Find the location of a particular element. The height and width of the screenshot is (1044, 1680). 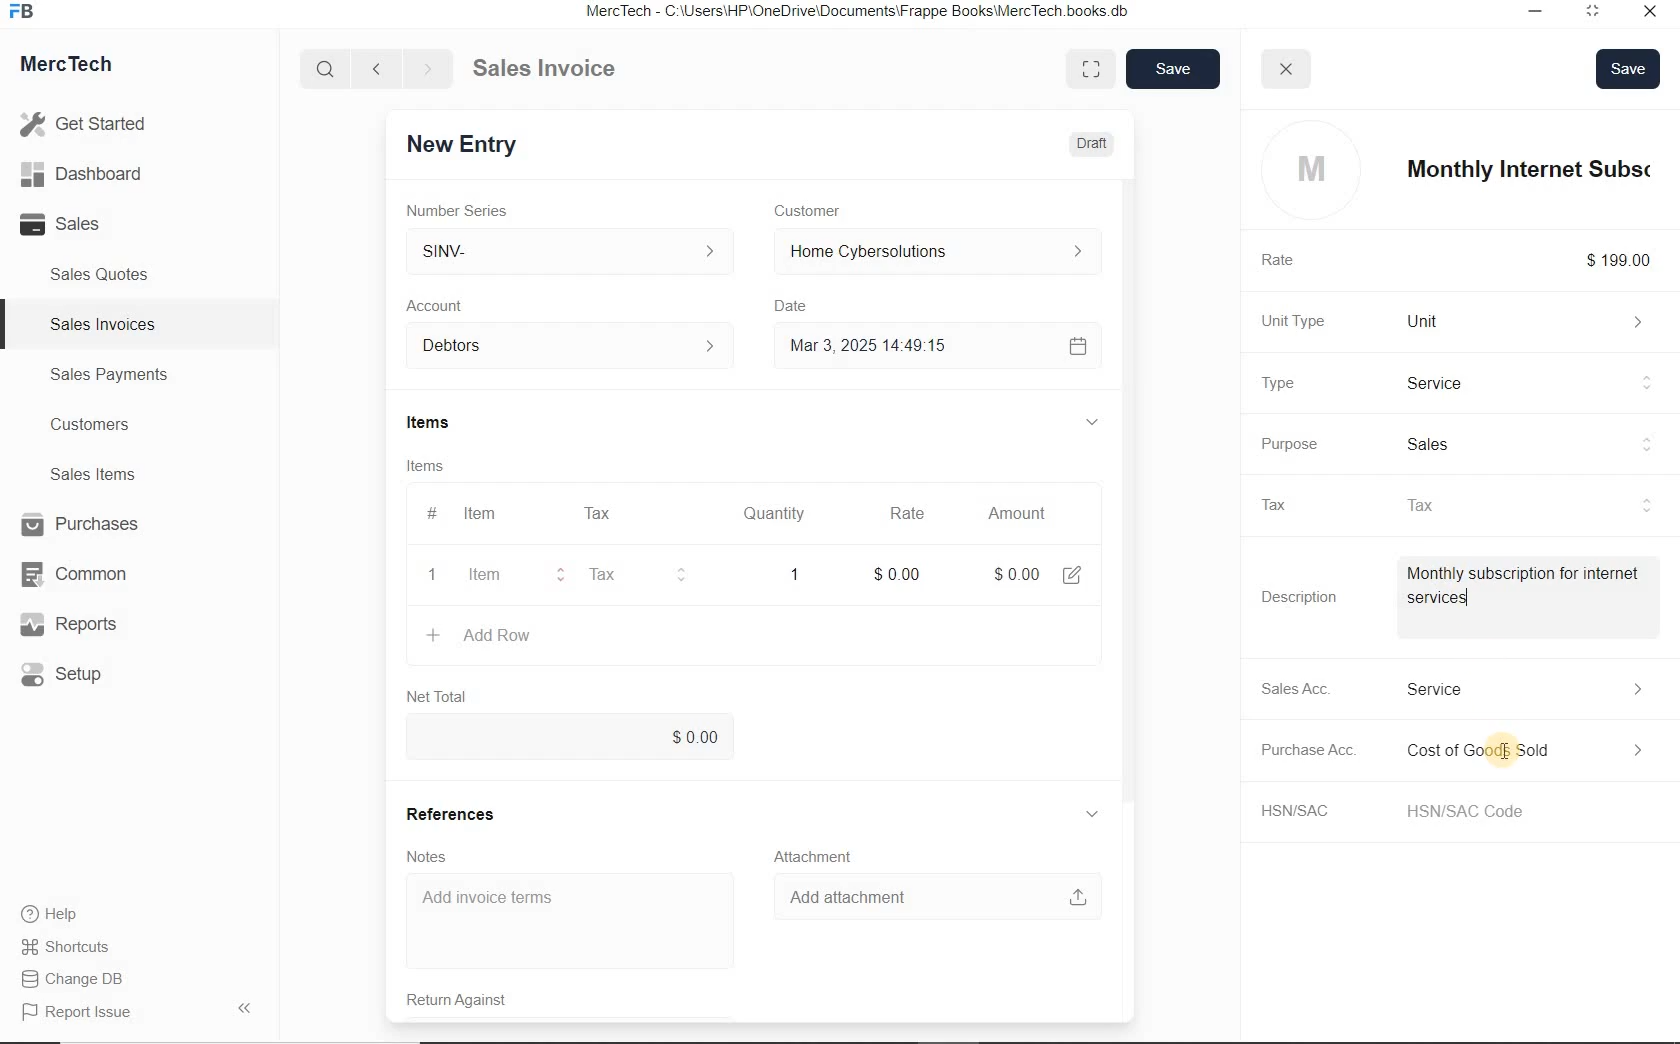

Description is located at coordinates (1290, 597).